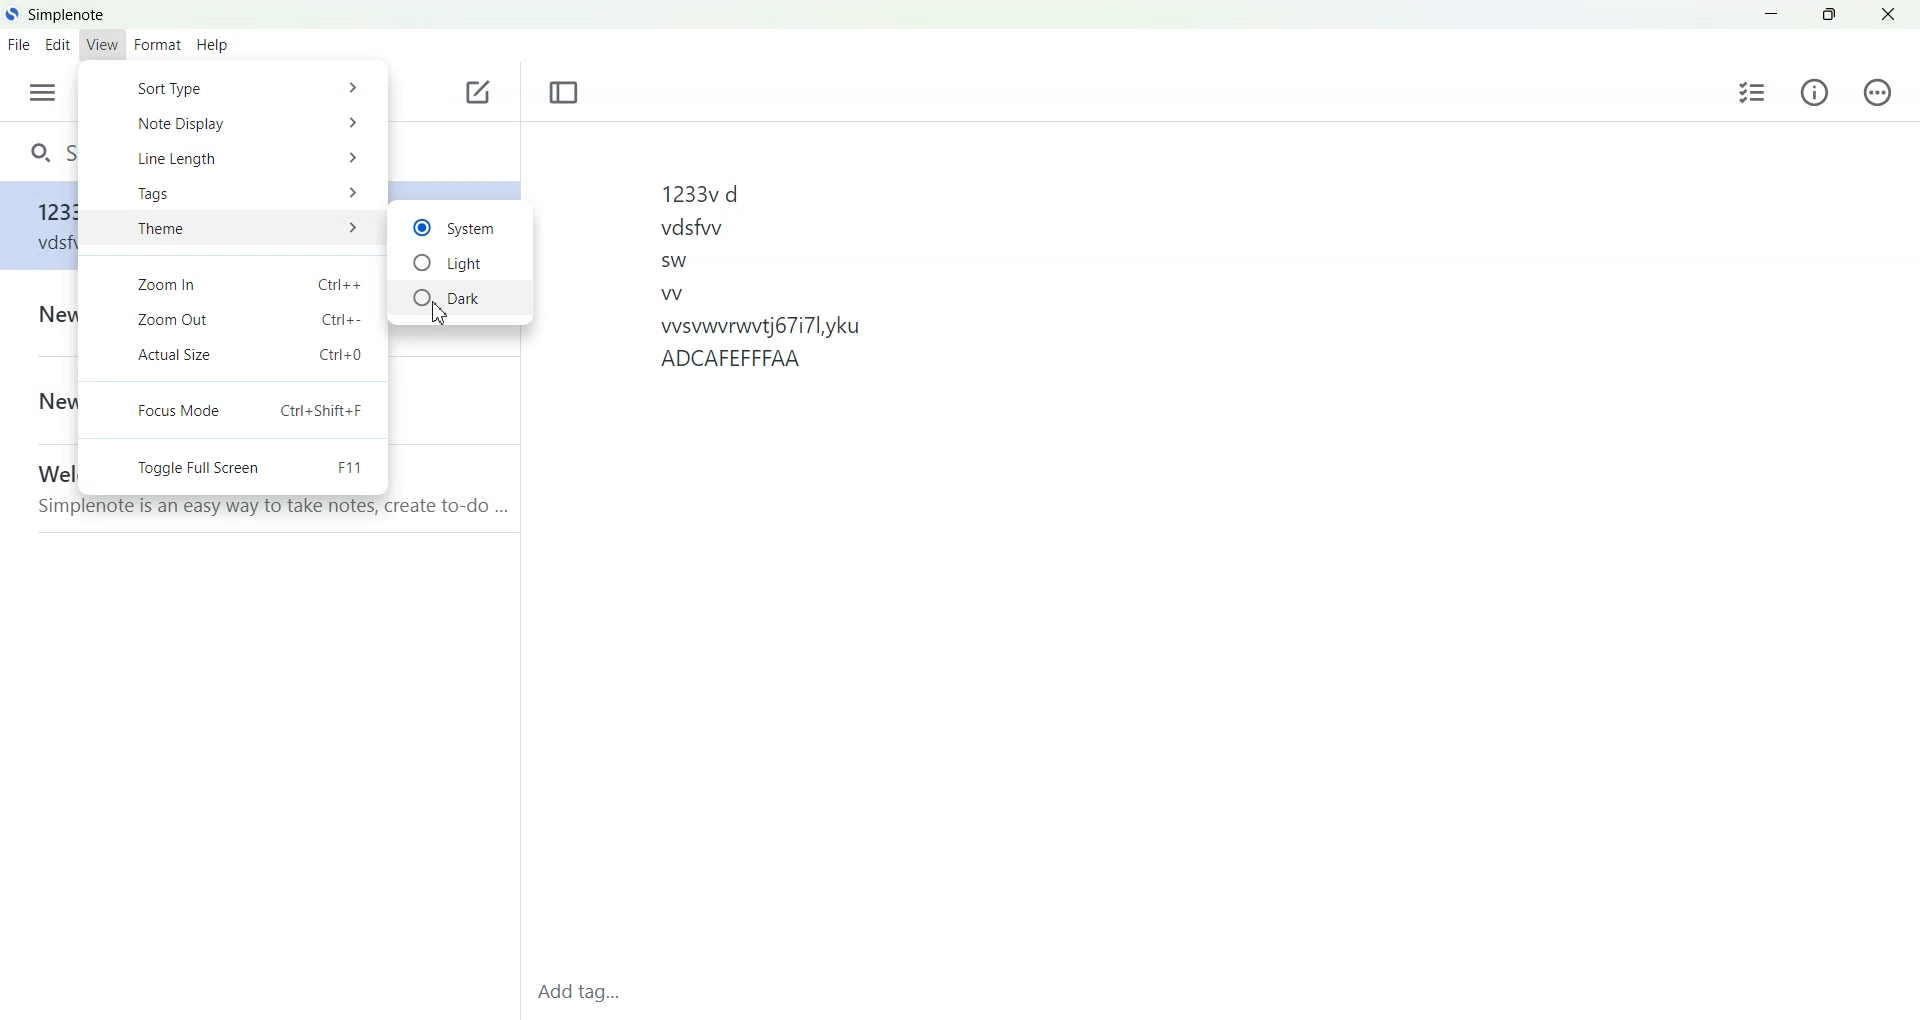 The width and height of the screenshot is (1920, 1020). What do you see at coordinates (457, 264) in the screenshot?
I see `Light` at bounding box center [457, 264].